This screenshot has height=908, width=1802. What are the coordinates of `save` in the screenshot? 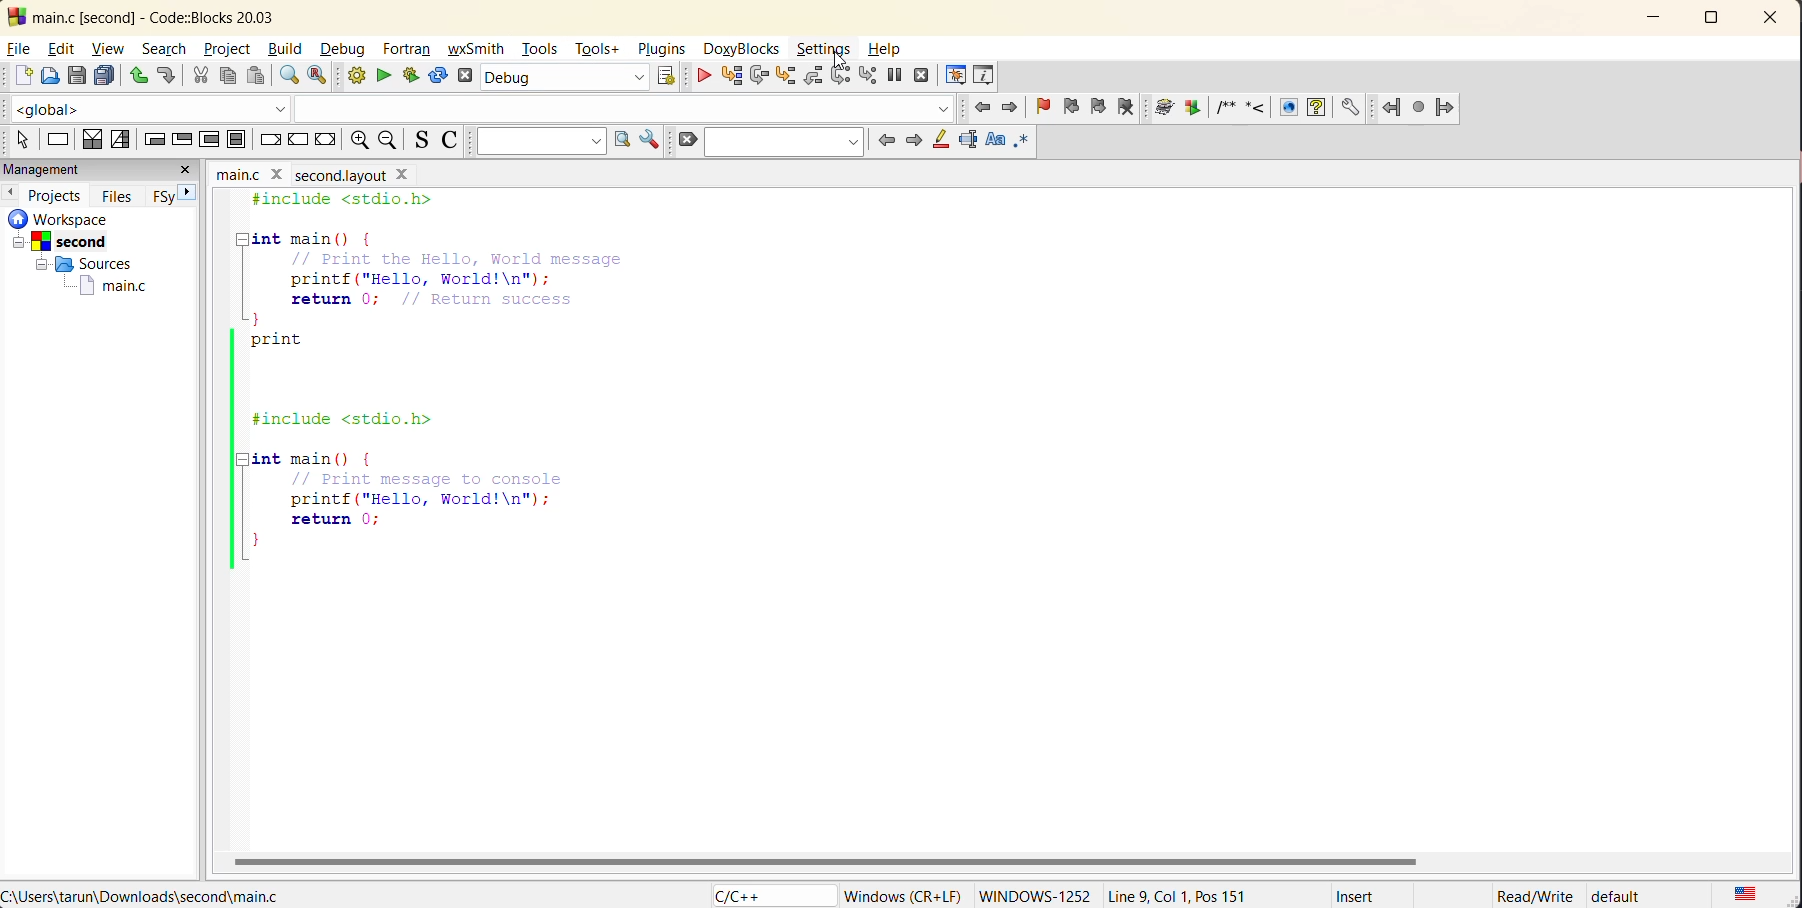 It's located at (77, 76).